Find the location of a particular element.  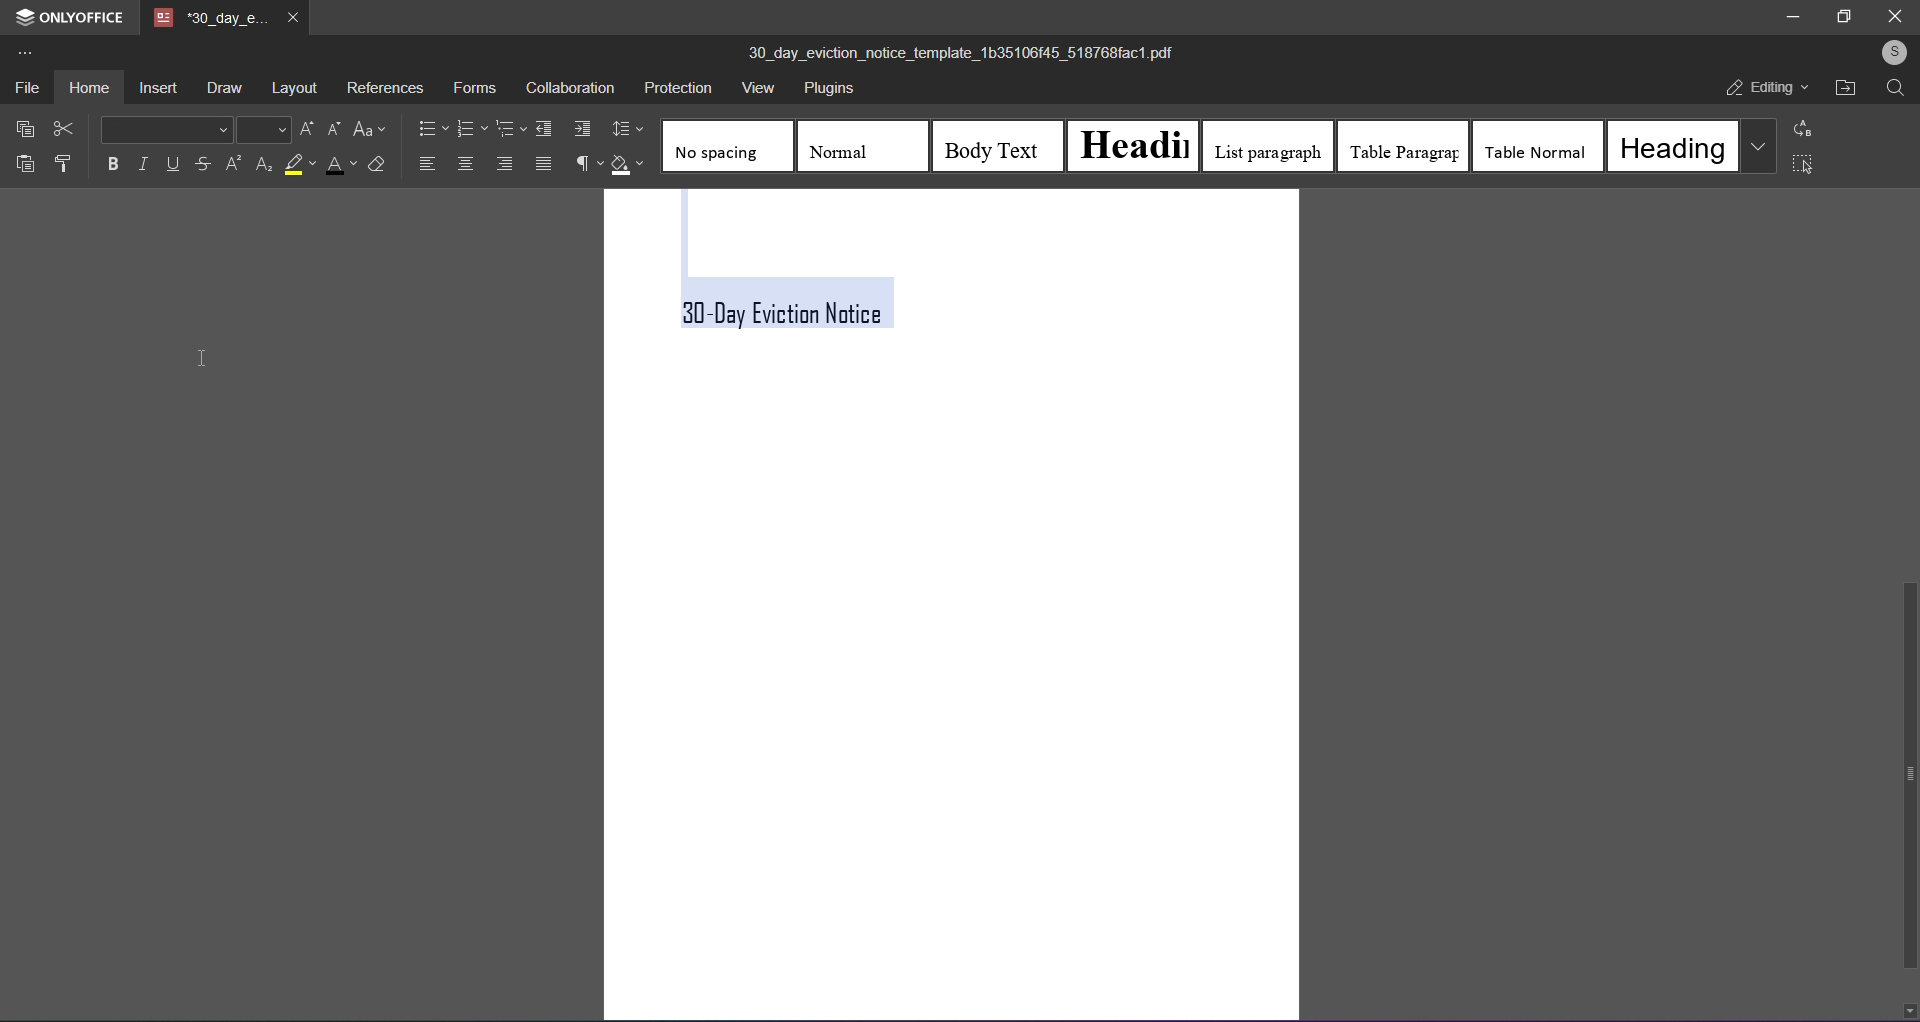

(title) 30_day_eviction_notice_template_1b35106/45_518768fact.pdf is located at coordinates (971, 53).